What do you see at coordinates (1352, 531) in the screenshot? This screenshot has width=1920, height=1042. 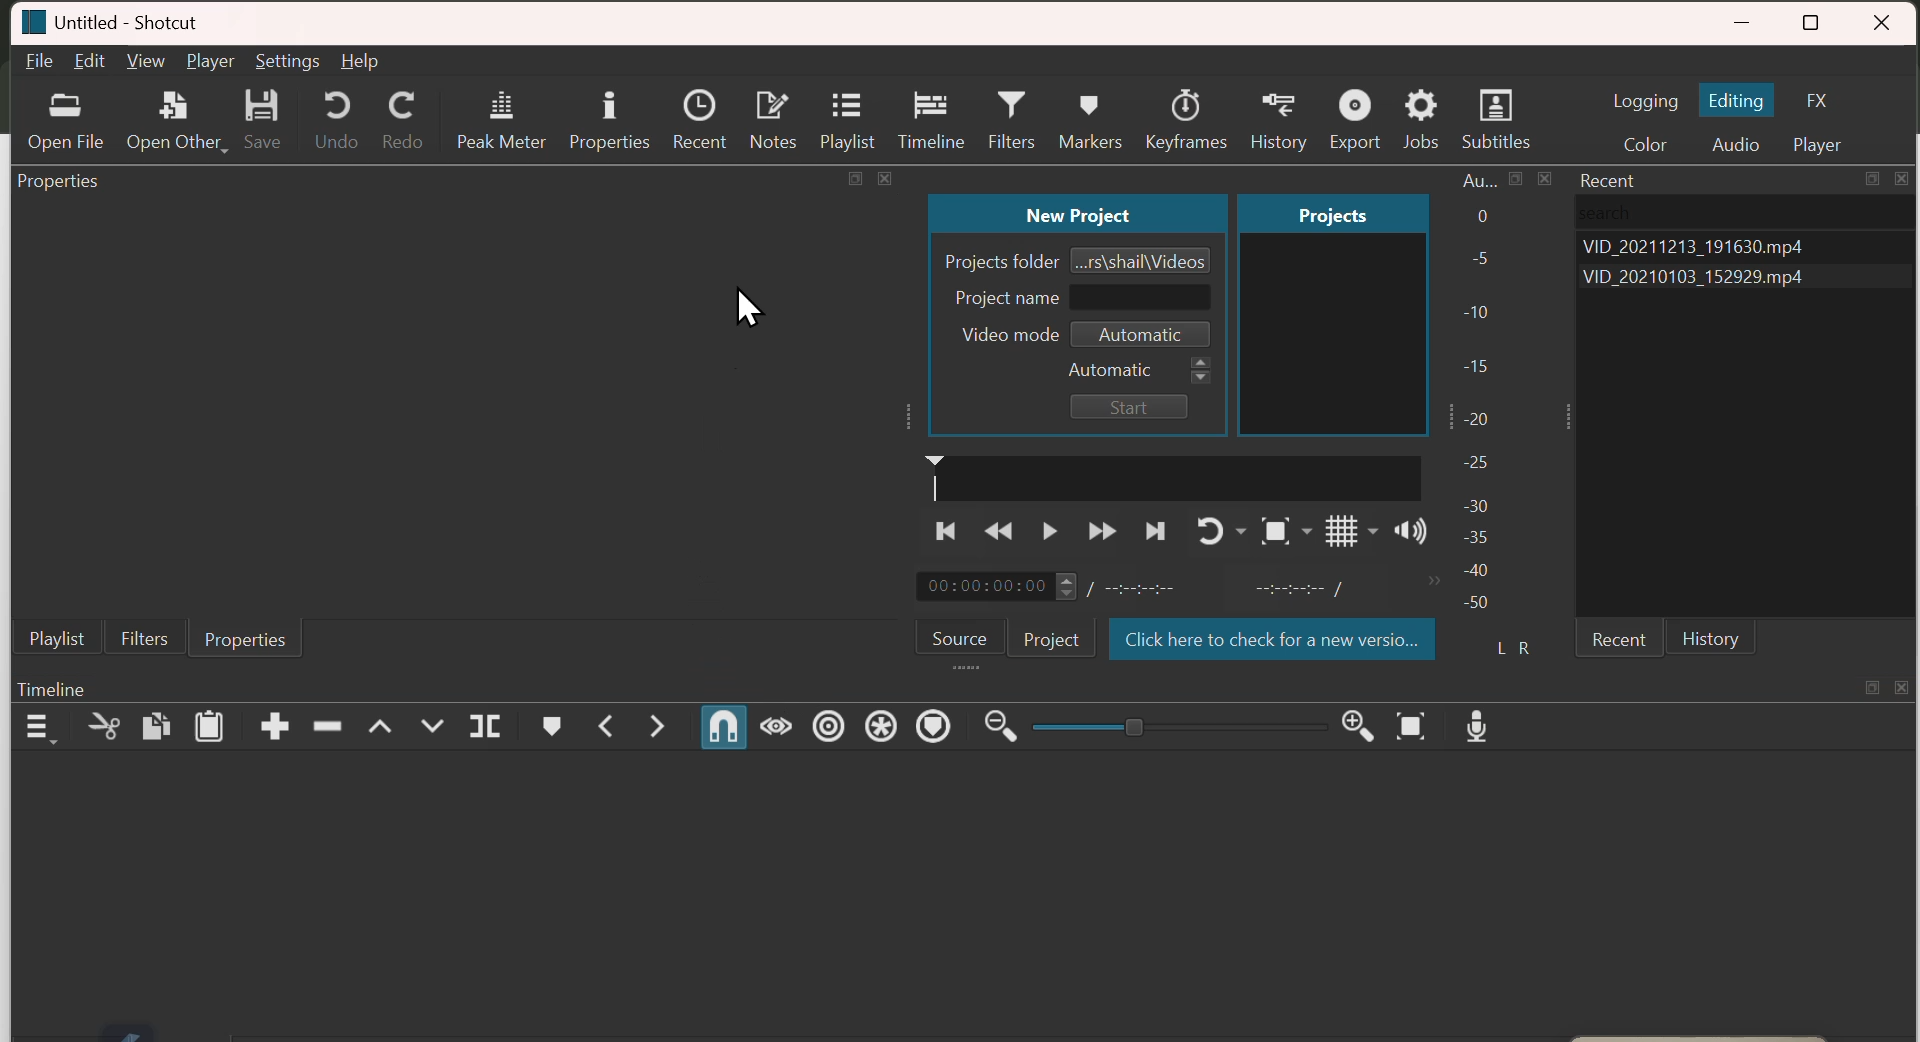 I see `Grid lines` at bounding box center [1352, 531].